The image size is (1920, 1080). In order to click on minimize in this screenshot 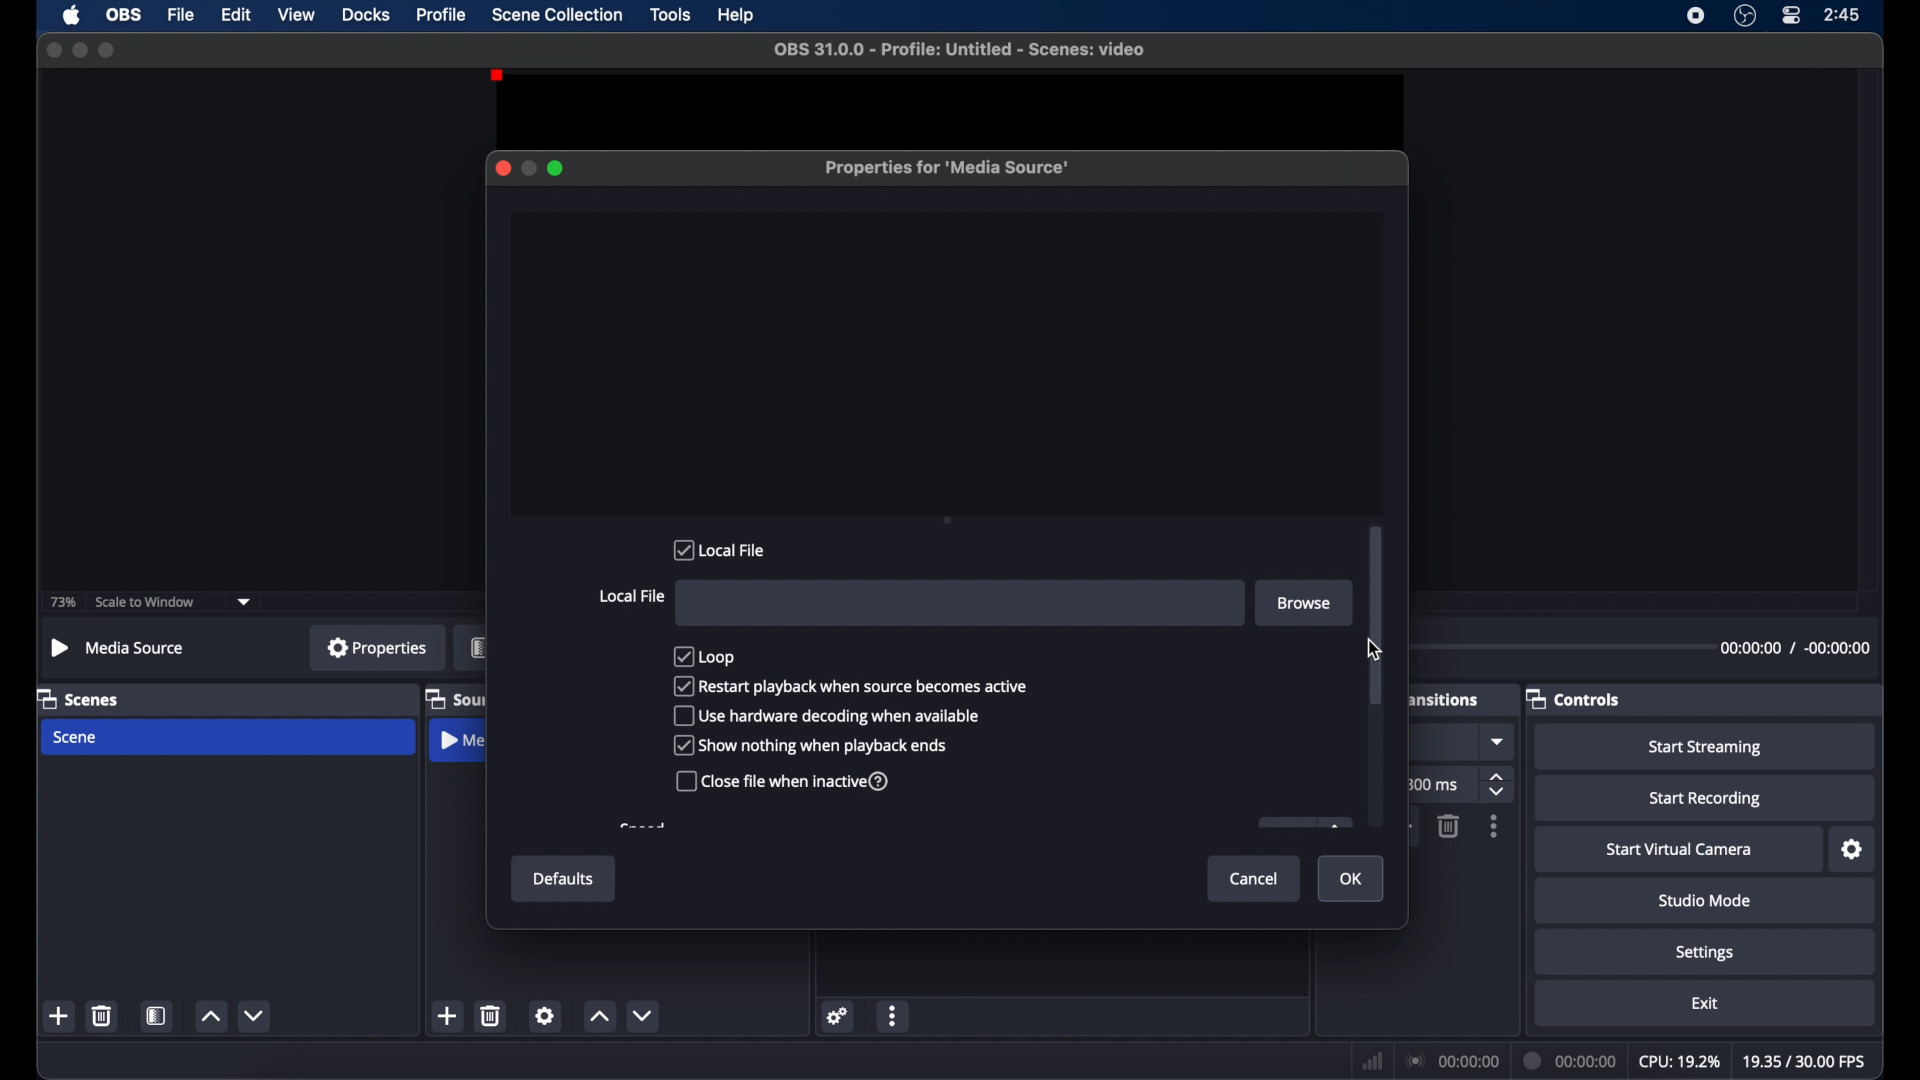, I will do `click(79, 49)`.